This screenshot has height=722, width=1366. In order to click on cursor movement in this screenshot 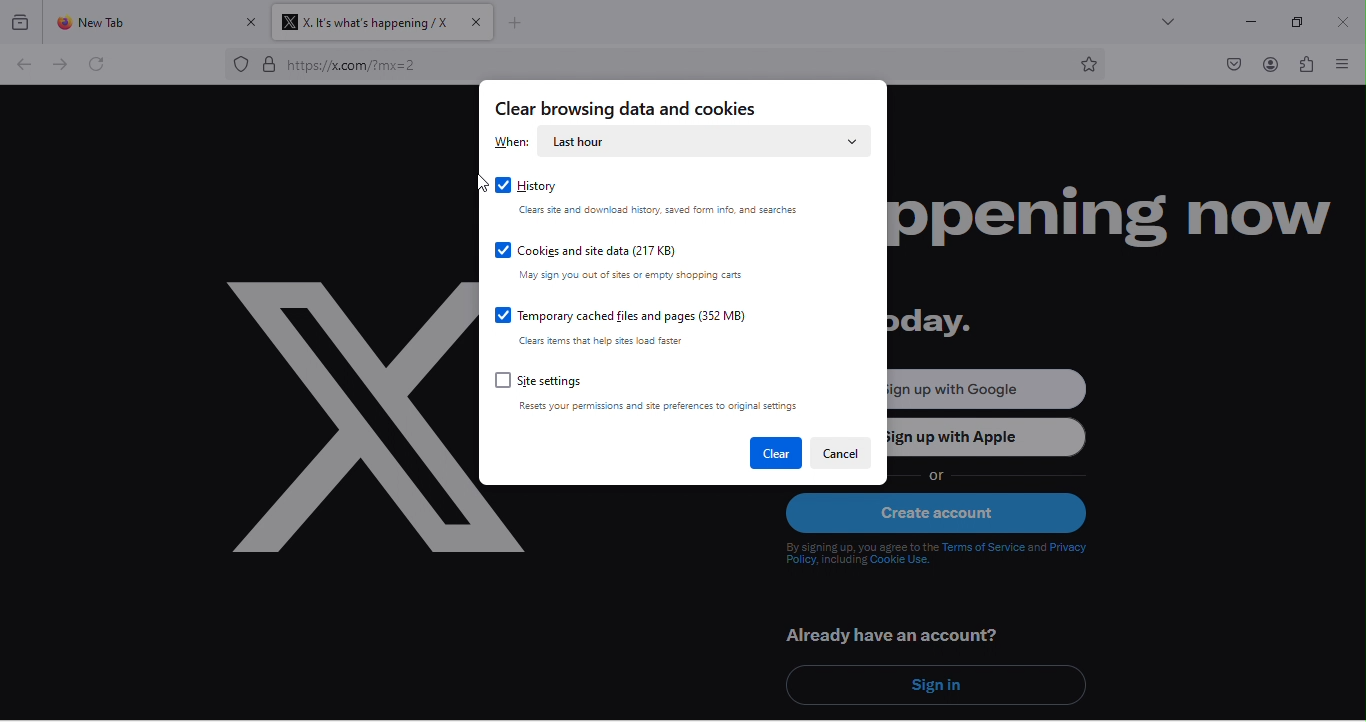, I will do `click(477, 185)`.